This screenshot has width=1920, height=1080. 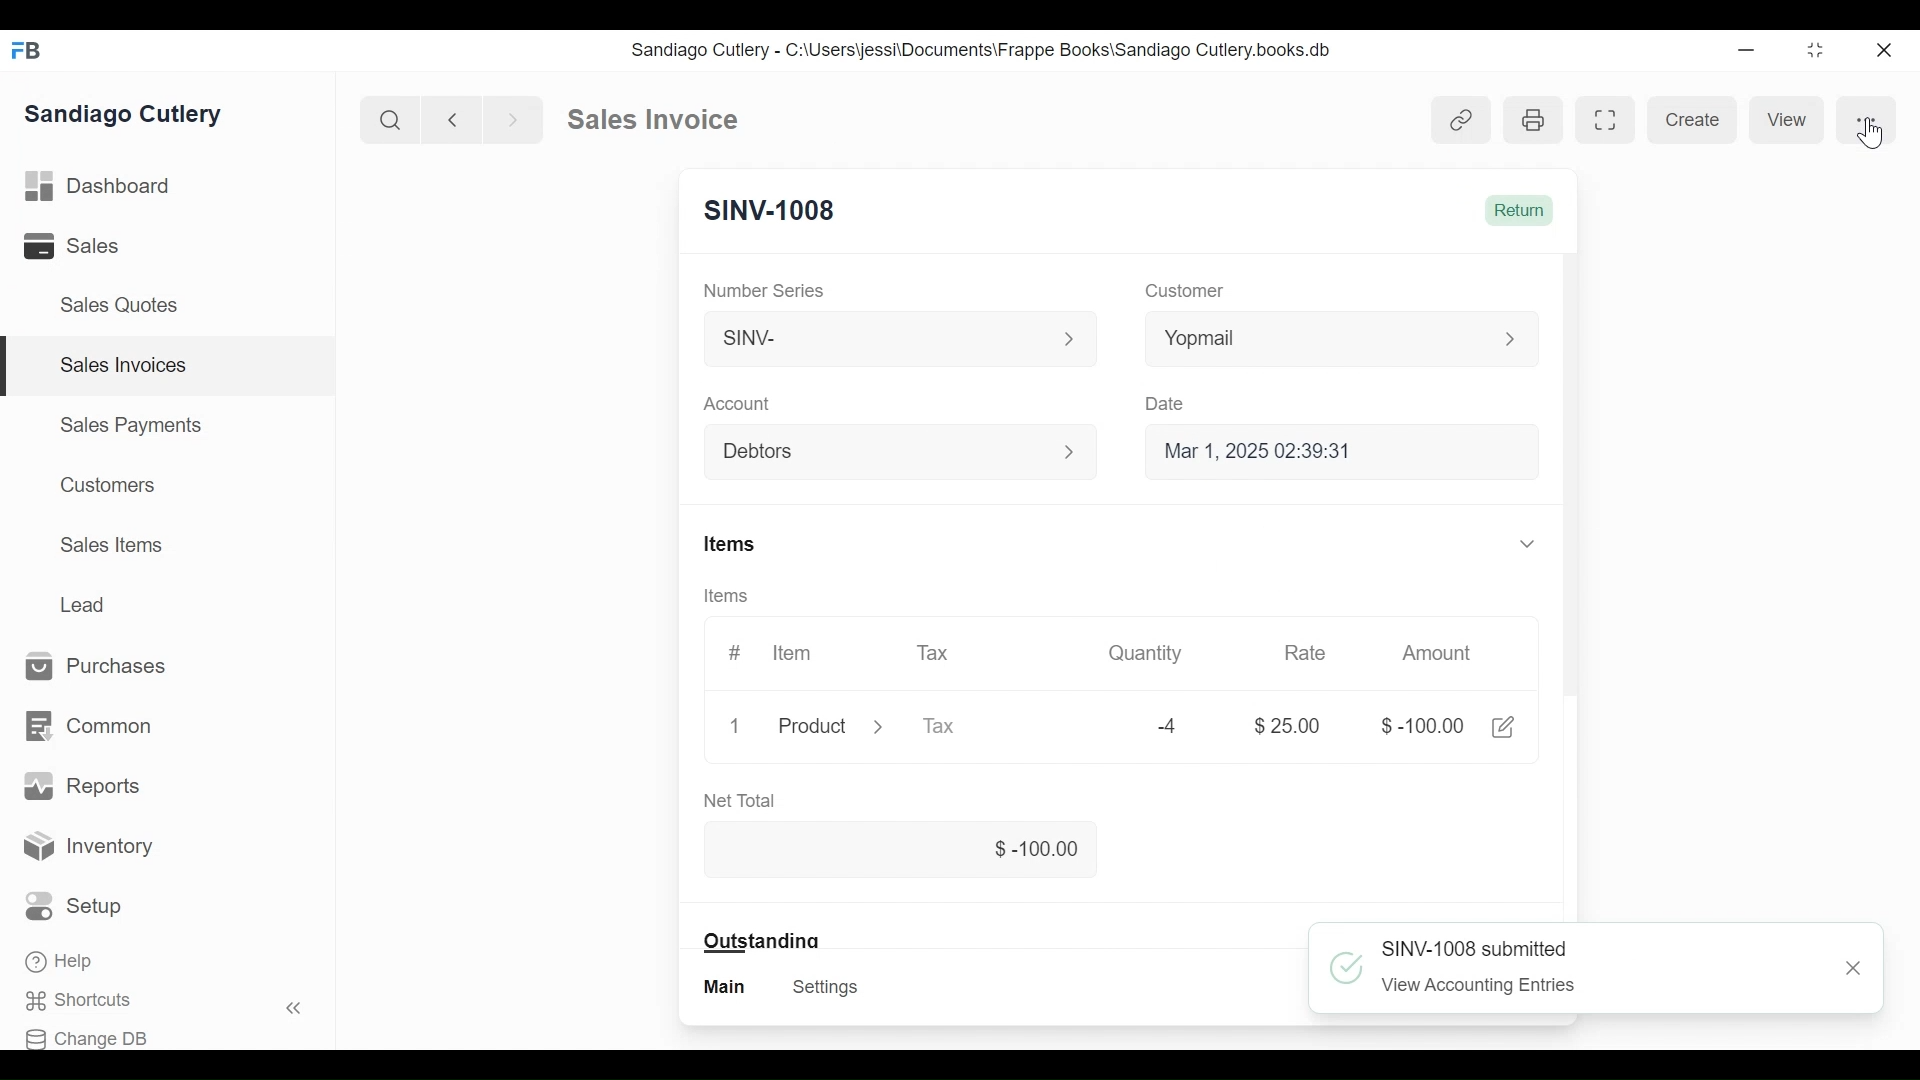 I want to click on Item, so click(x=792, y=653).